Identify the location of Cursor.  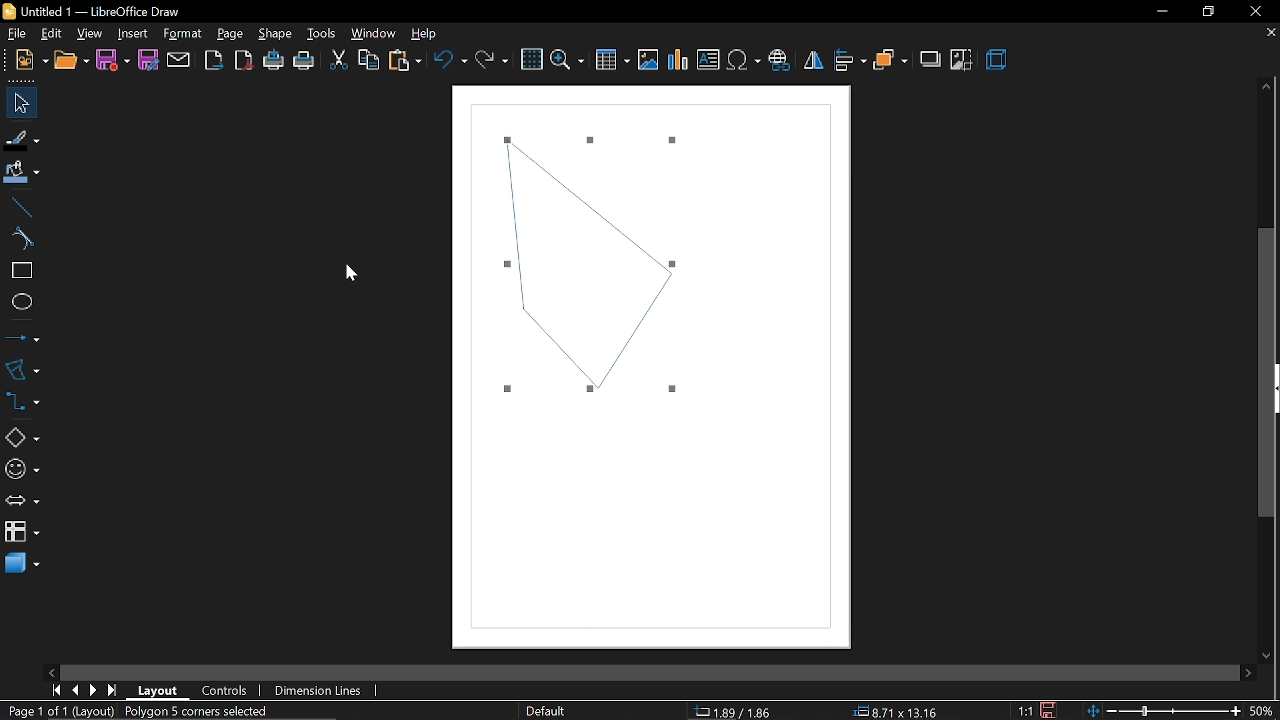
(350, 269).